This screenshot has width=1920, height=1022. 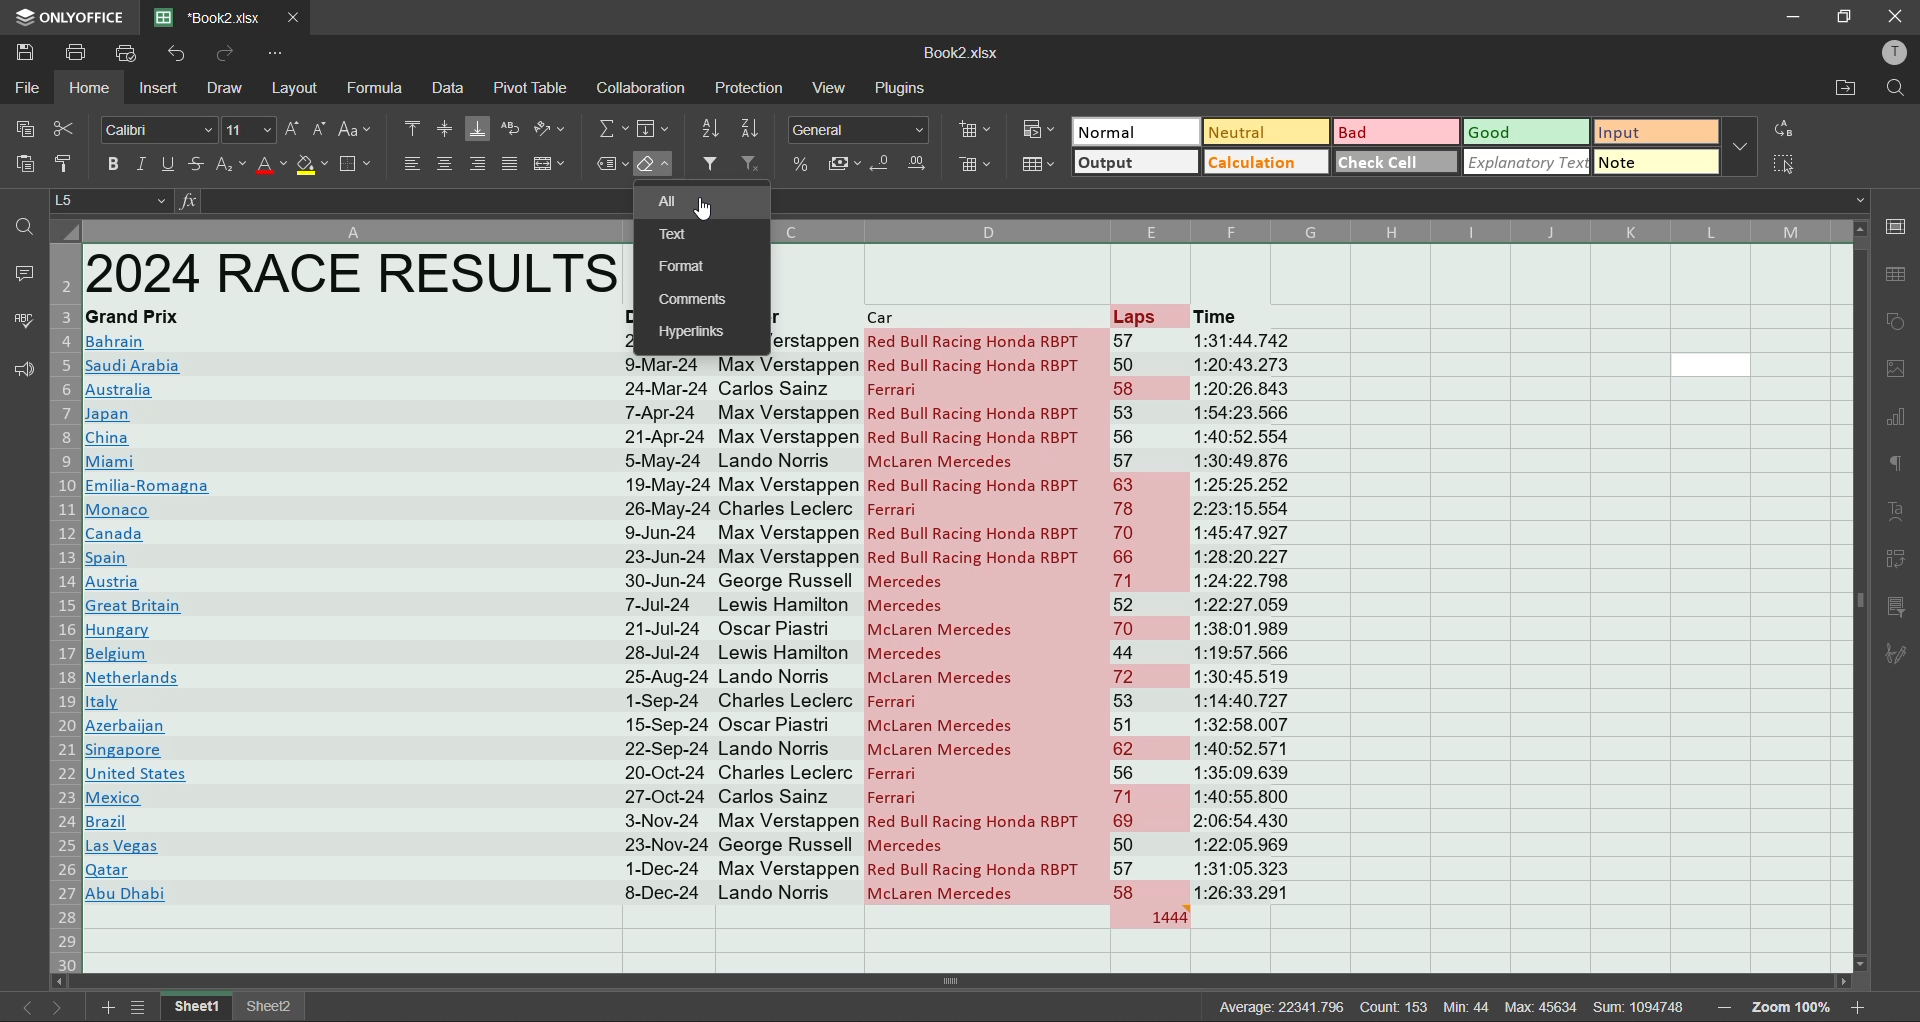 What do you see at coordinates (1741, 147) in the screenshot?
I see `more options` at bounding box center [1741, 147].